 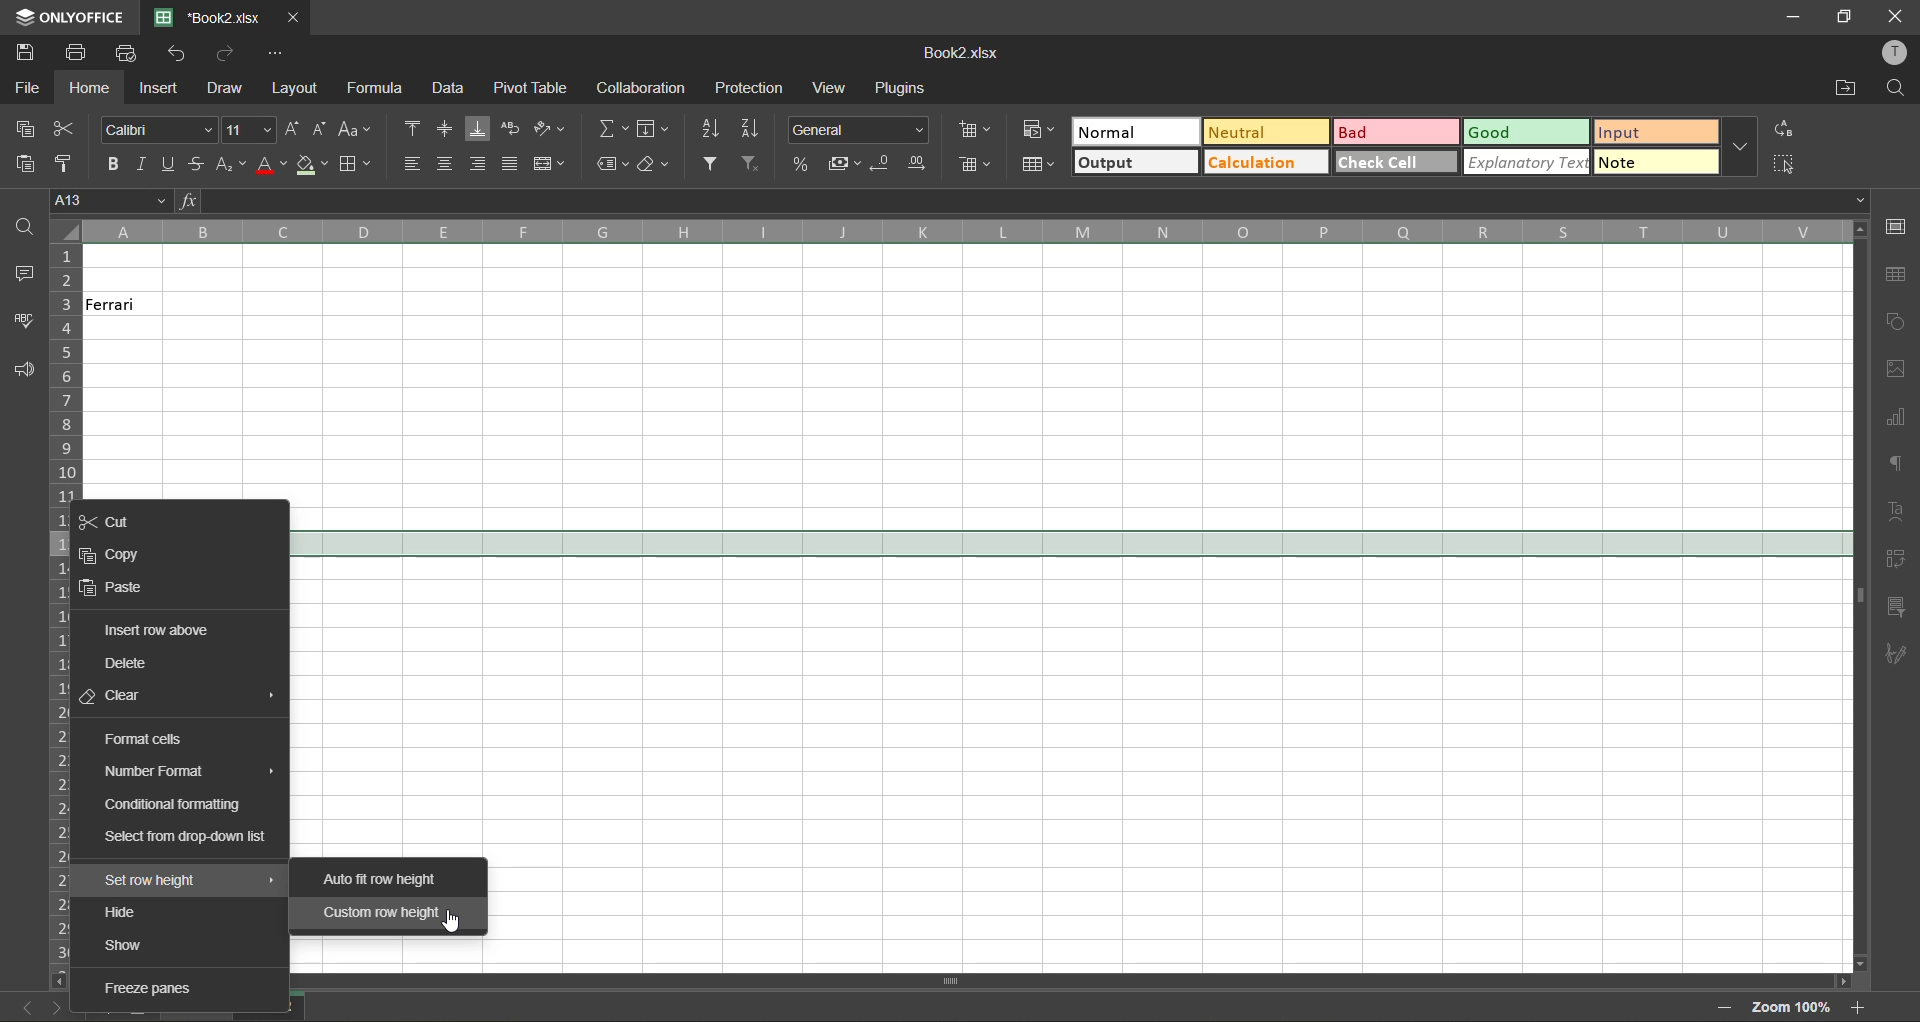 I want to click on scrollbar, so click(x=1859, y=595).